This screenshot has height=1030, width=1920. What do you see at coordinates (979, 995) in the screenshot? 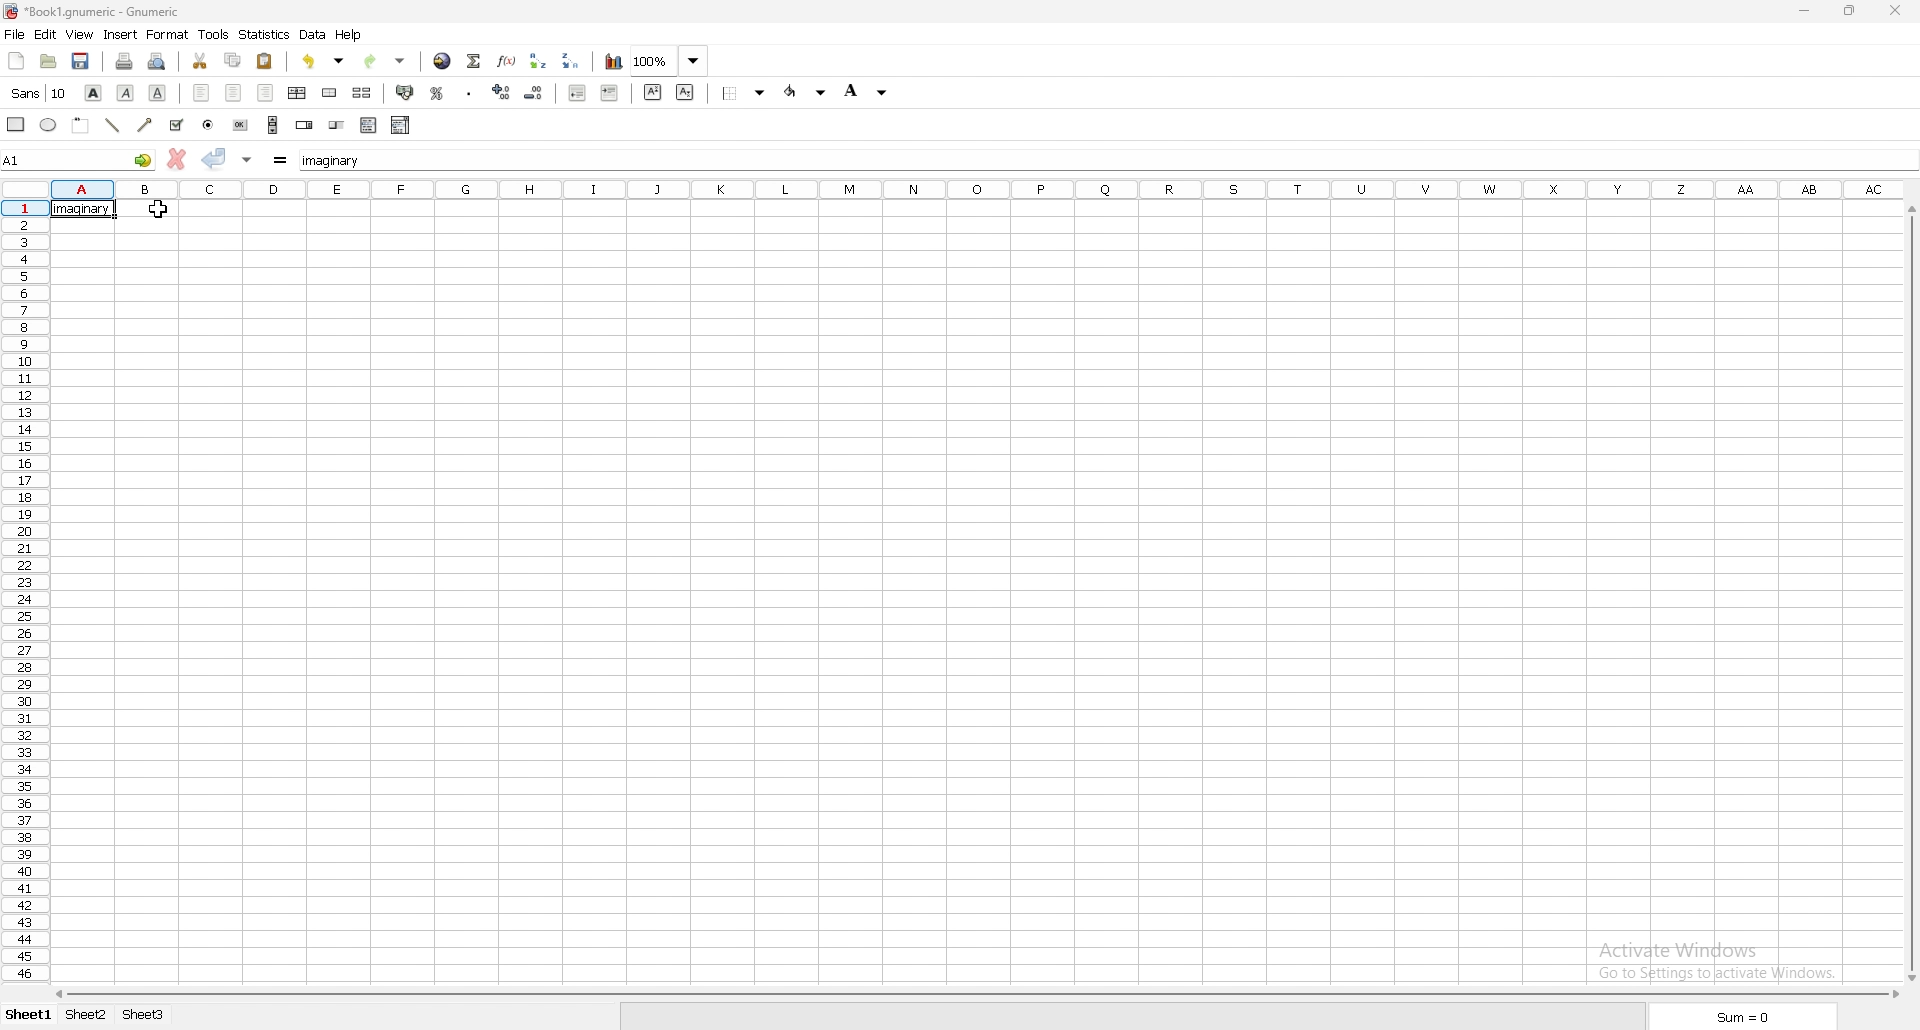
I see `scroll bar` at bounding box center [979, 995].